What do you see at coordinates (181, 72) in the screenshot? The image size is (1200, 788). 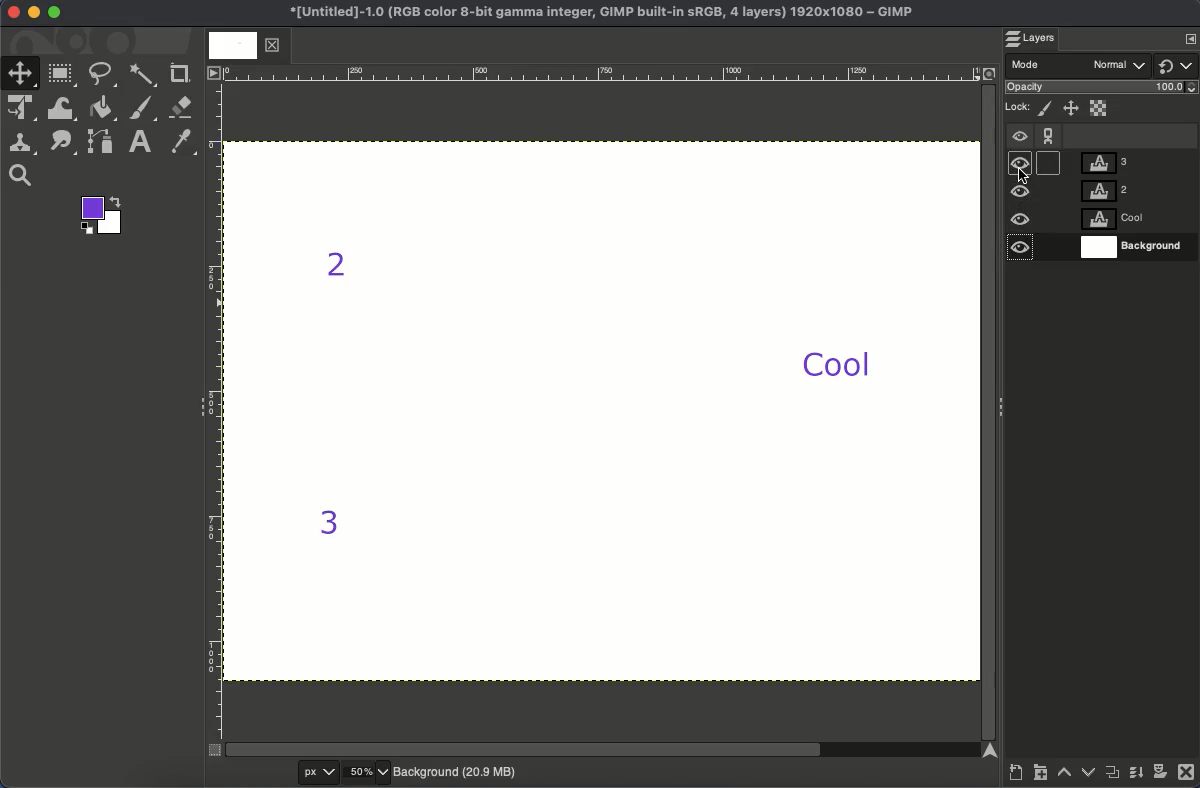 I see `Crop` at bounding box center [181, 72].